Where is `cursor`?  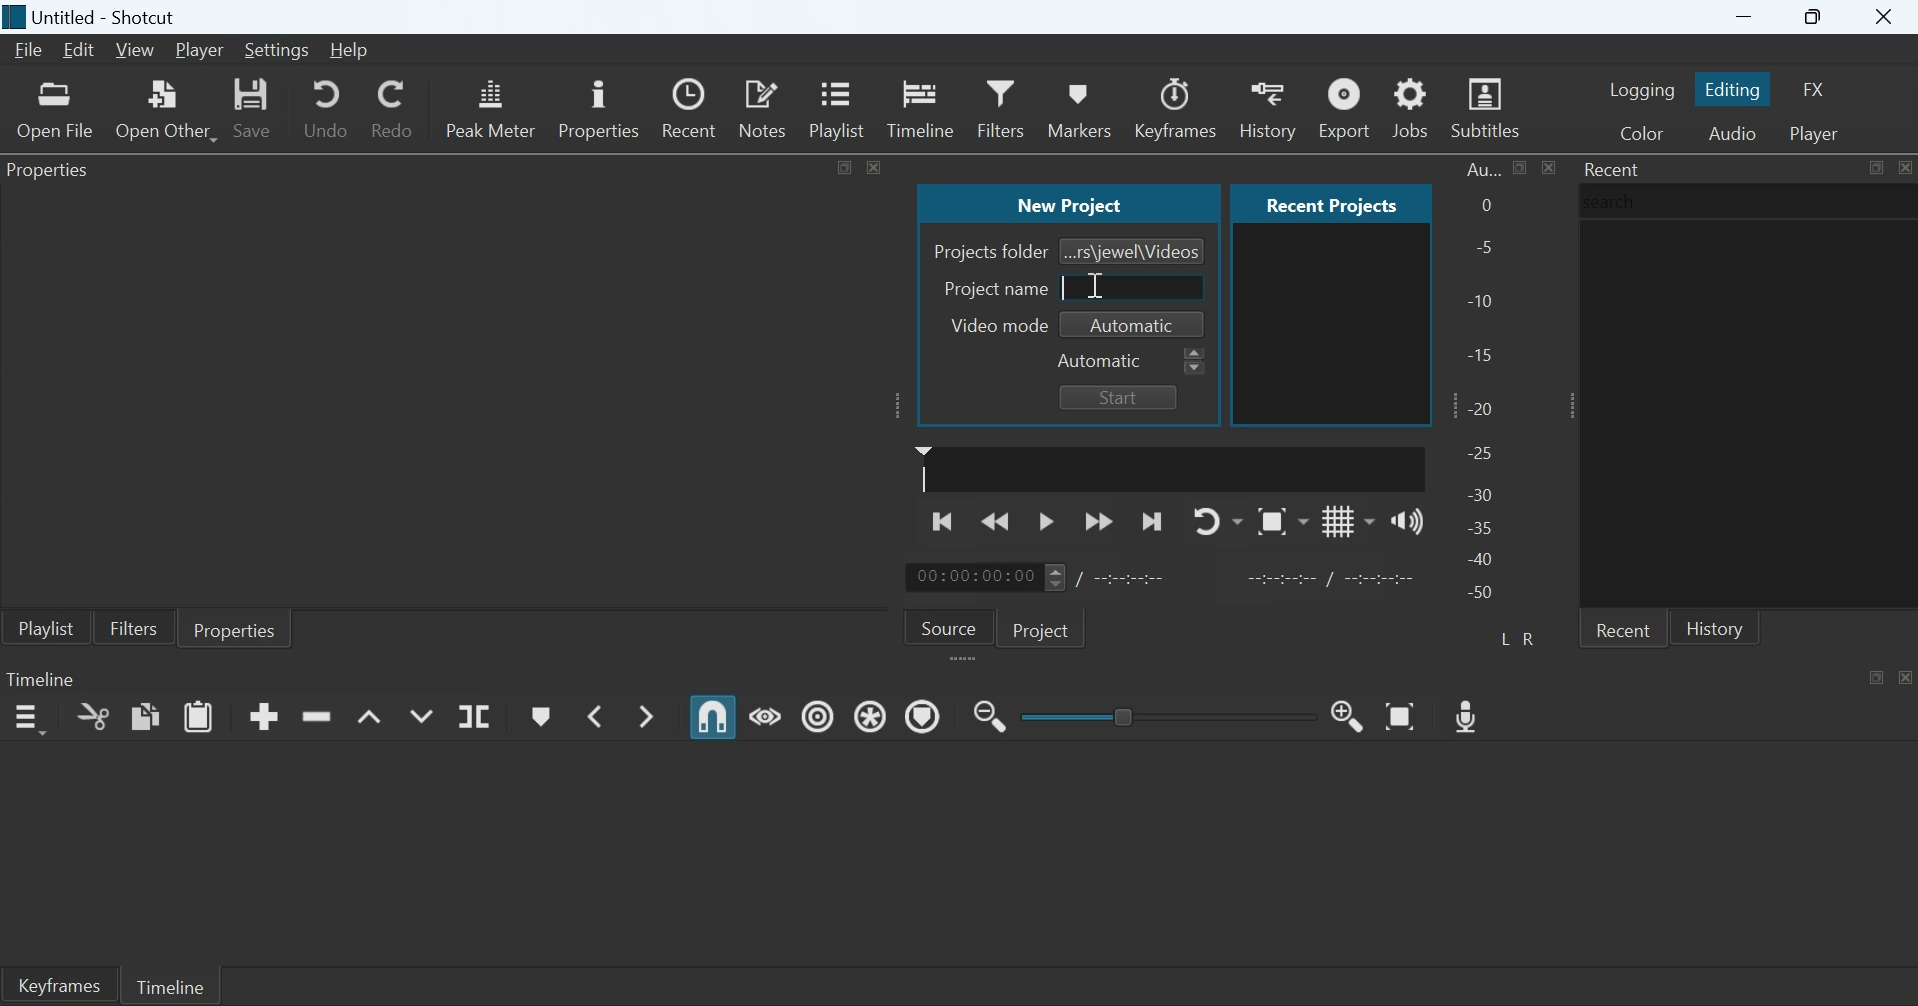
cursor is located at coordinates (1066, 287).